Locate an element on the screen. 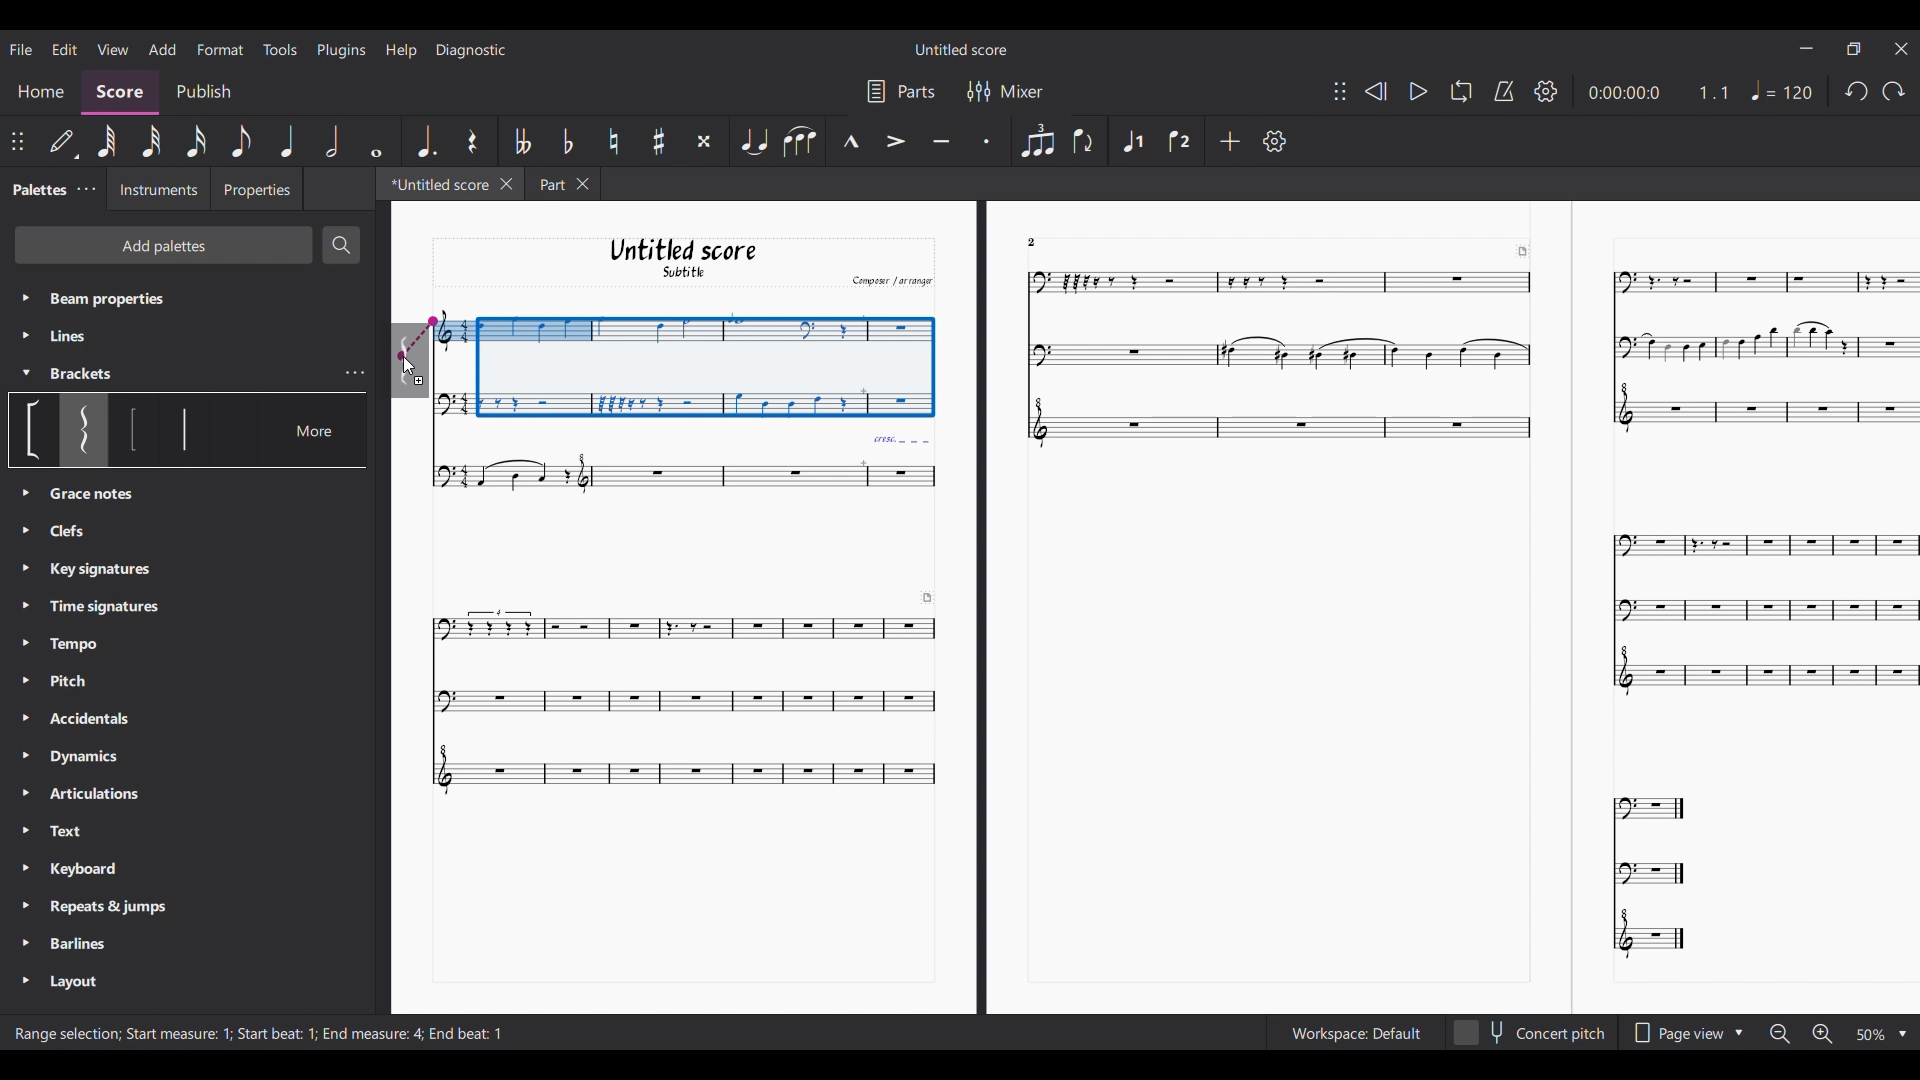 Image resolution: width=1920 pixels, height=1080 pixels. Toggle flat is located at coordinates (567, 141).